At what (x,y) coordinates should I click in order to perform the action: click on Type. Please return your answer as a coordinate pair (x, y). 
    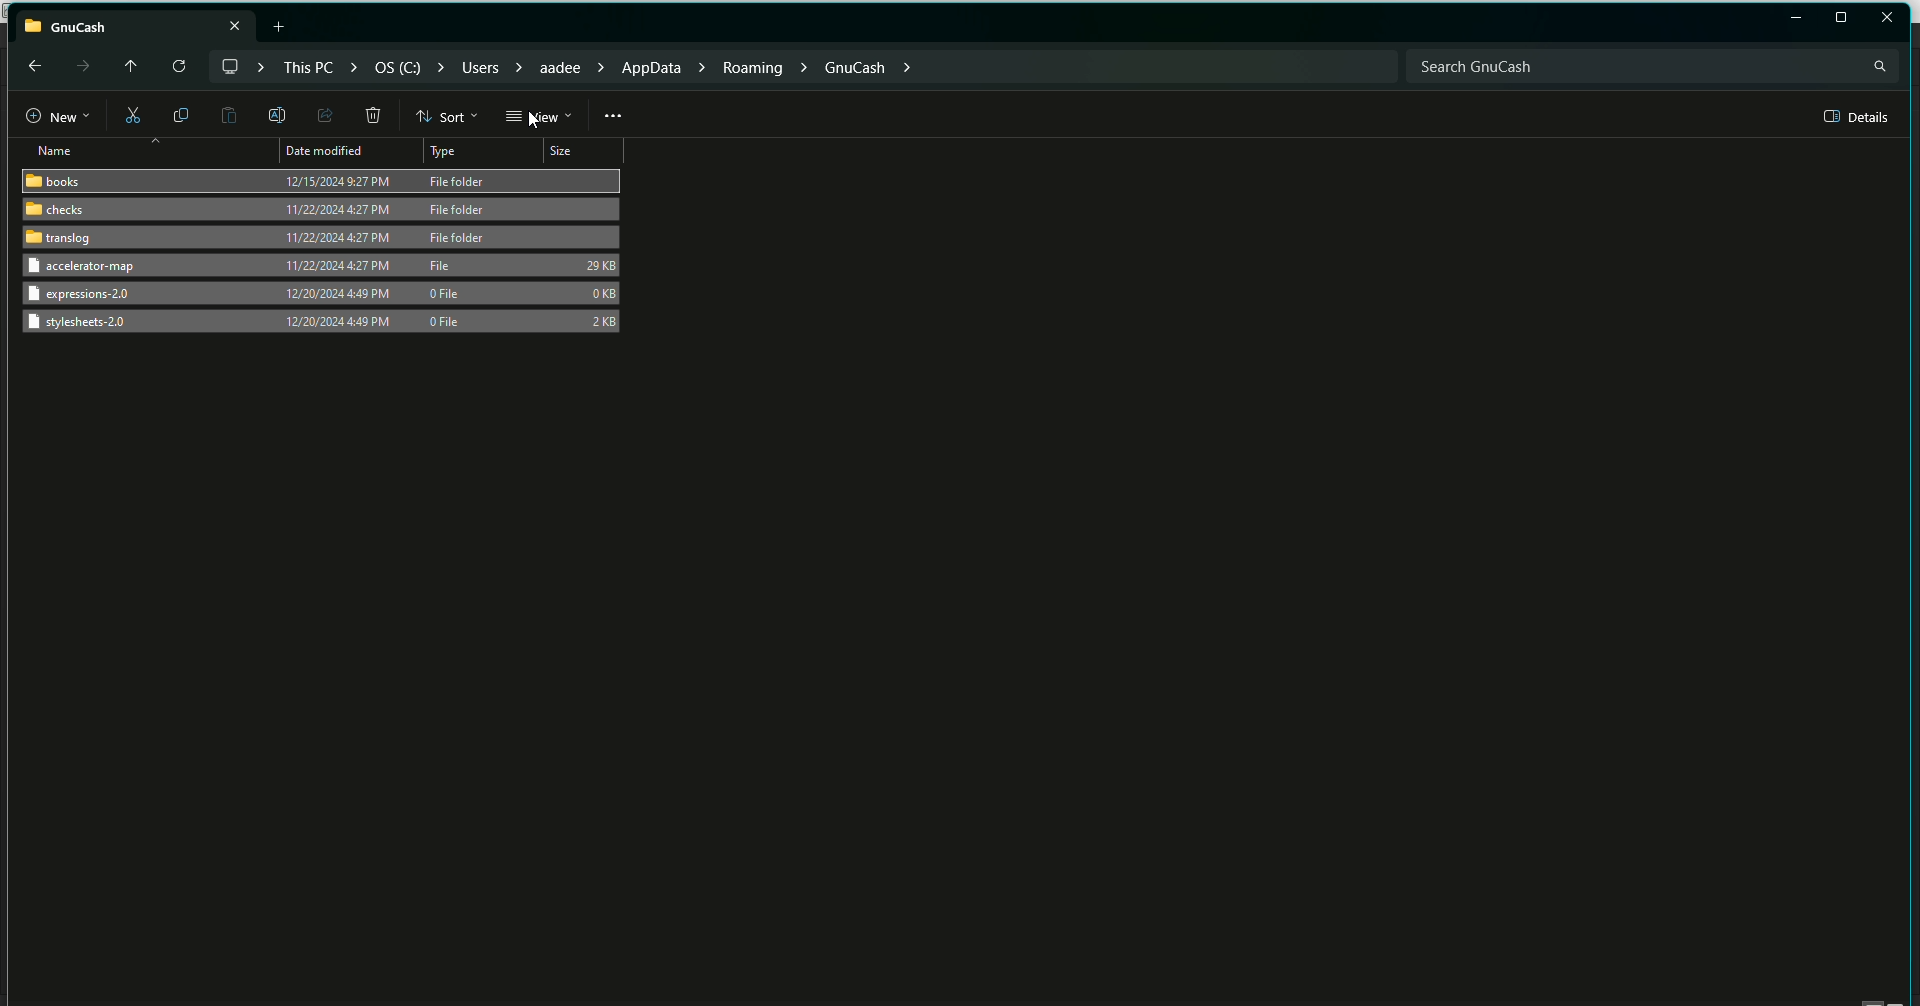
    Looking at the image, I should click on (453, 152).